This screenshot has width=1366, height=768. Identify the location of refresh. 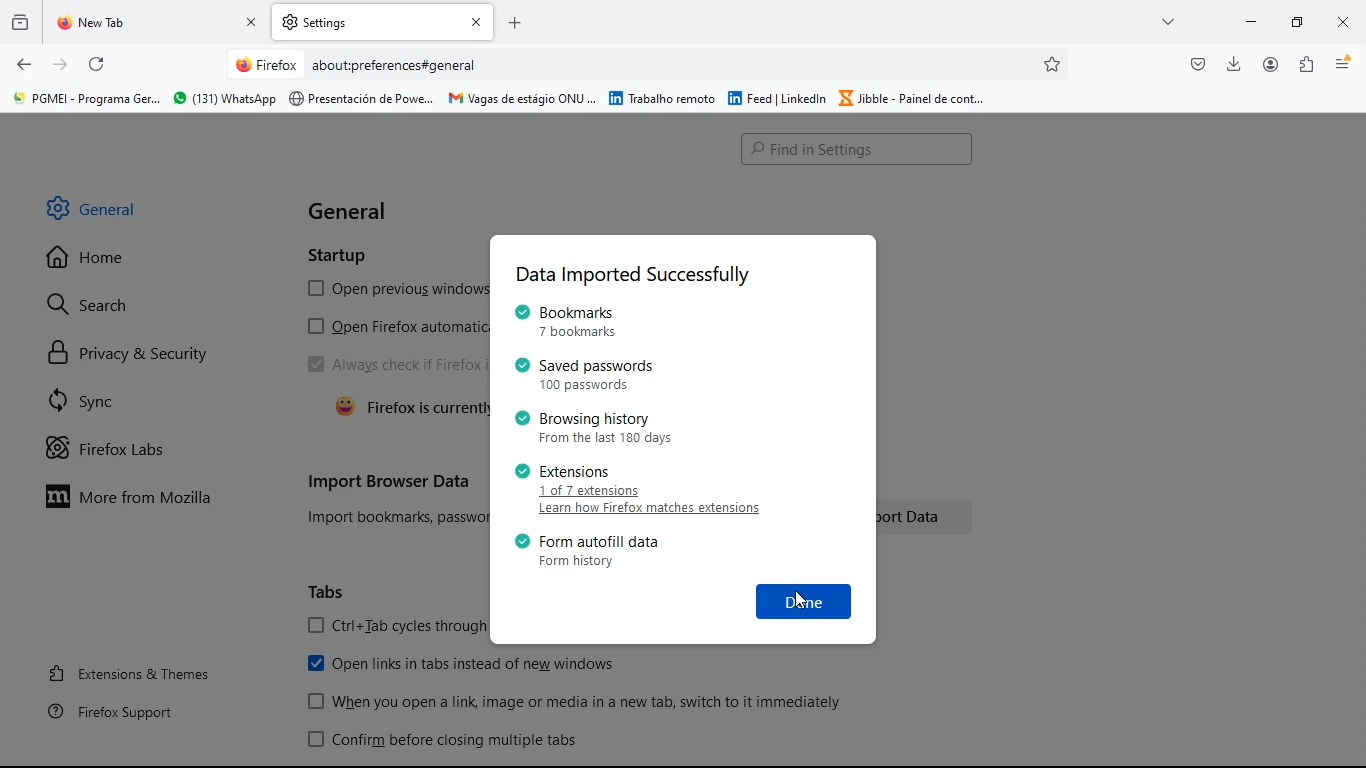
(99, 66).